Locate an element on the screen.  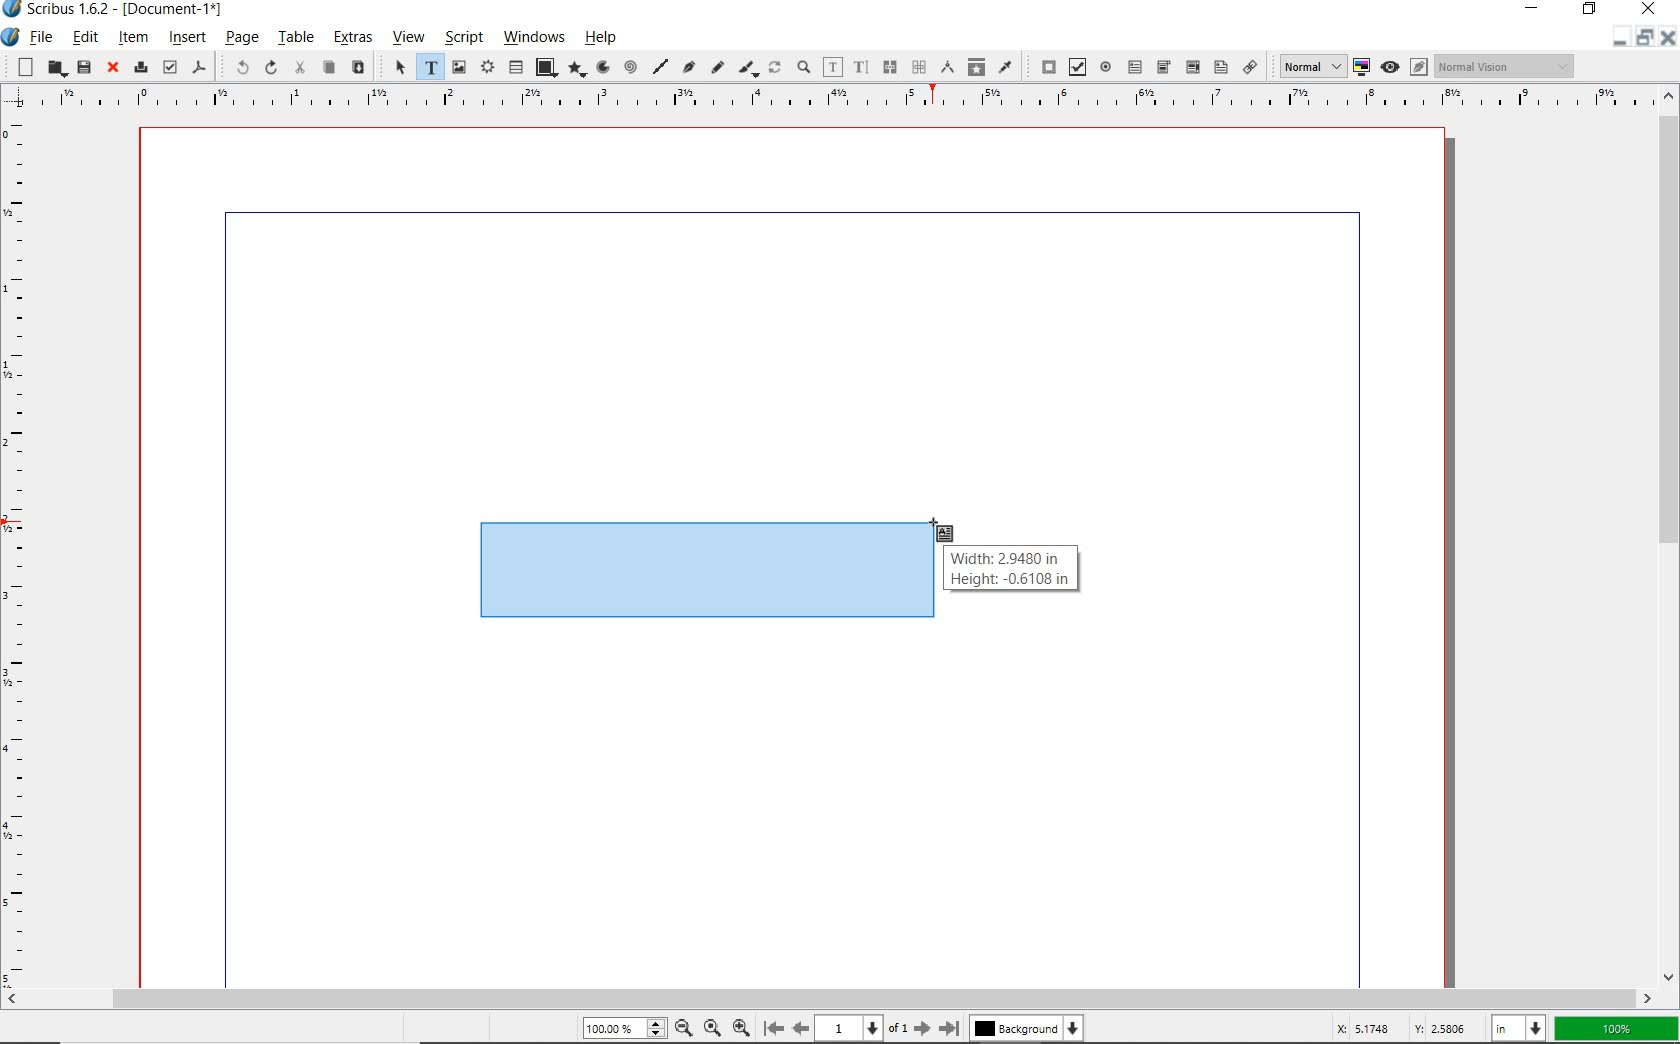
zoom in or zoom out is located at coordinates (803, 69).